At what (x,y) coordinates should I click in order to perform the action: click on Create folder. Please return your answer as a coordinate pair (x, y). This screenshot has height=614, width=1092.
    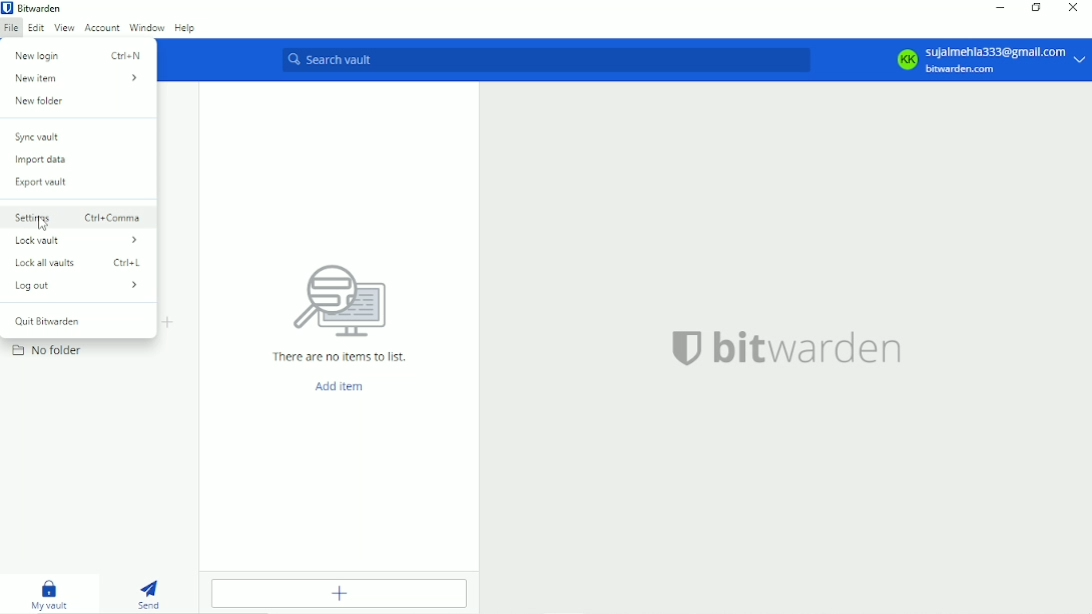
    Looking at the image, I should click on (167, 323).